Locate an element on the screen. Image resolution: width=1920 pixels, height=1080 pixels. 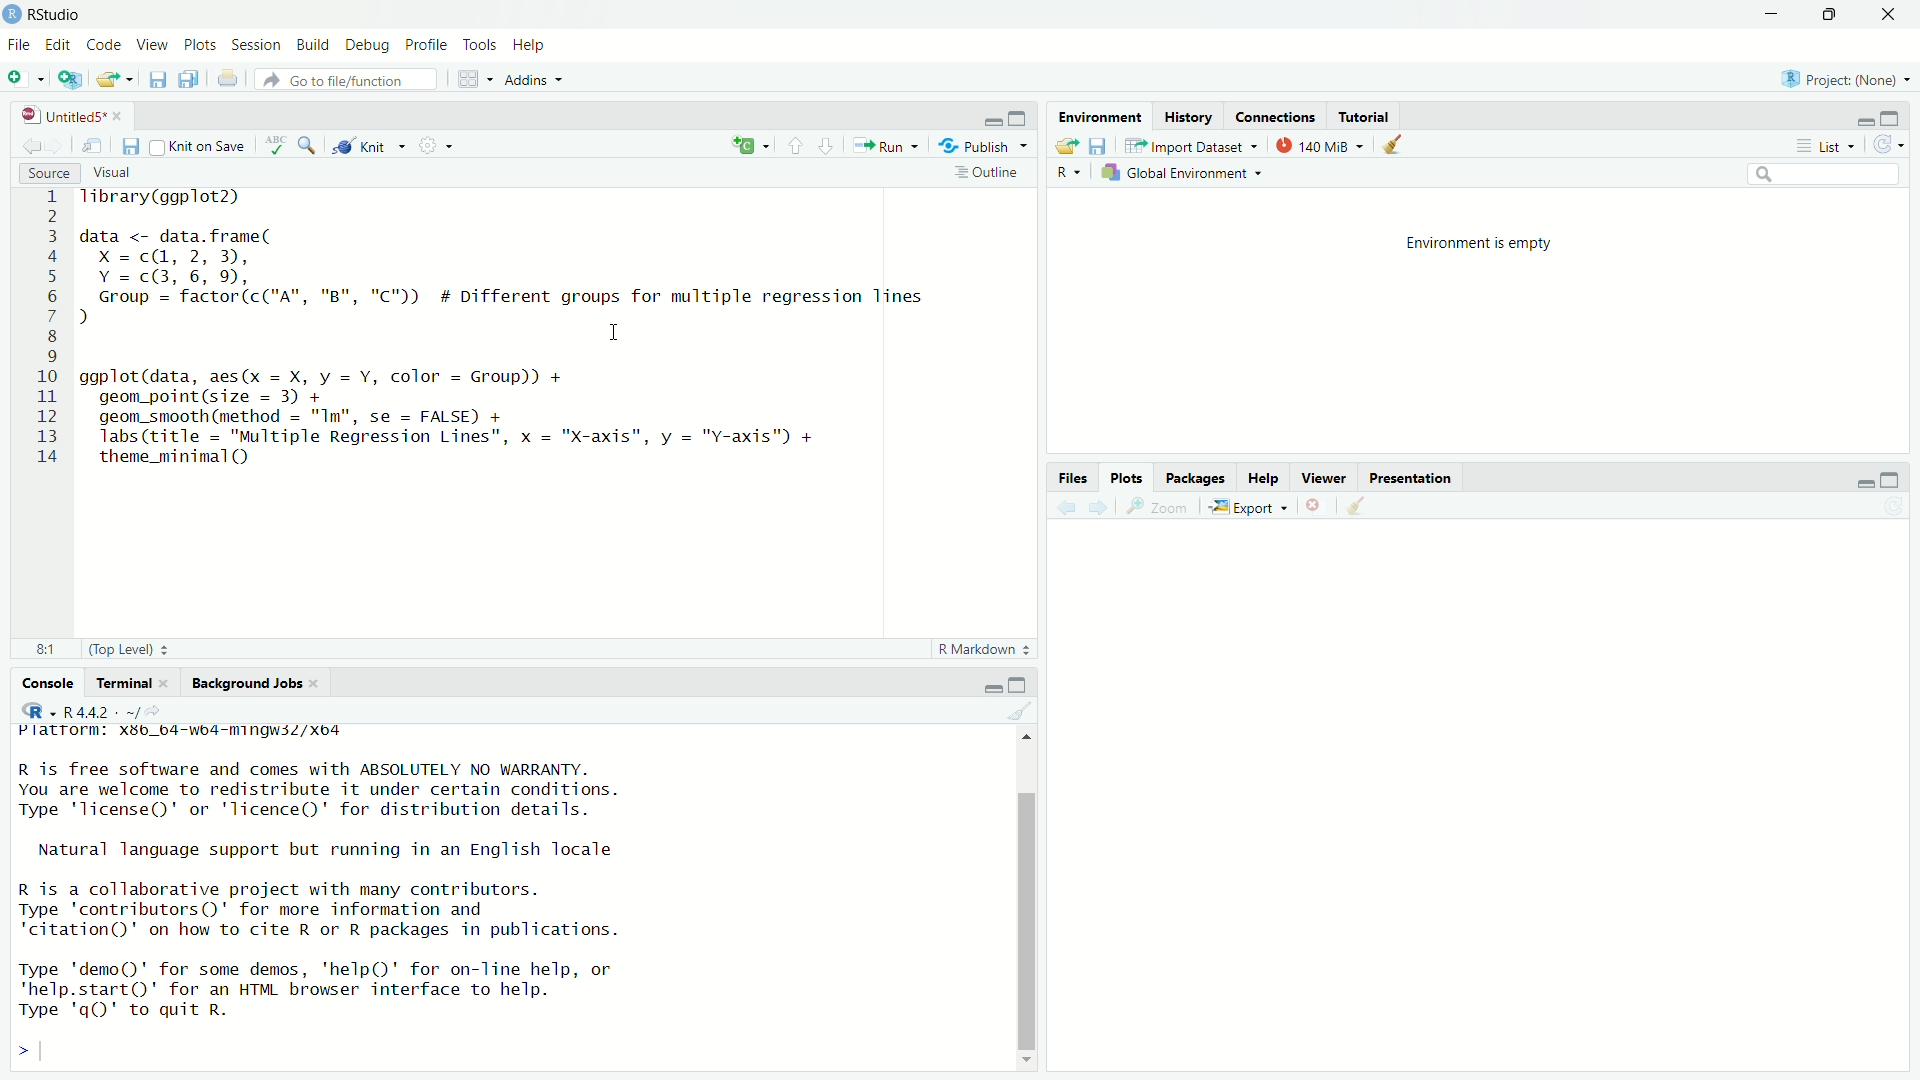
Knit on Save is located at coordinates (200, 146).